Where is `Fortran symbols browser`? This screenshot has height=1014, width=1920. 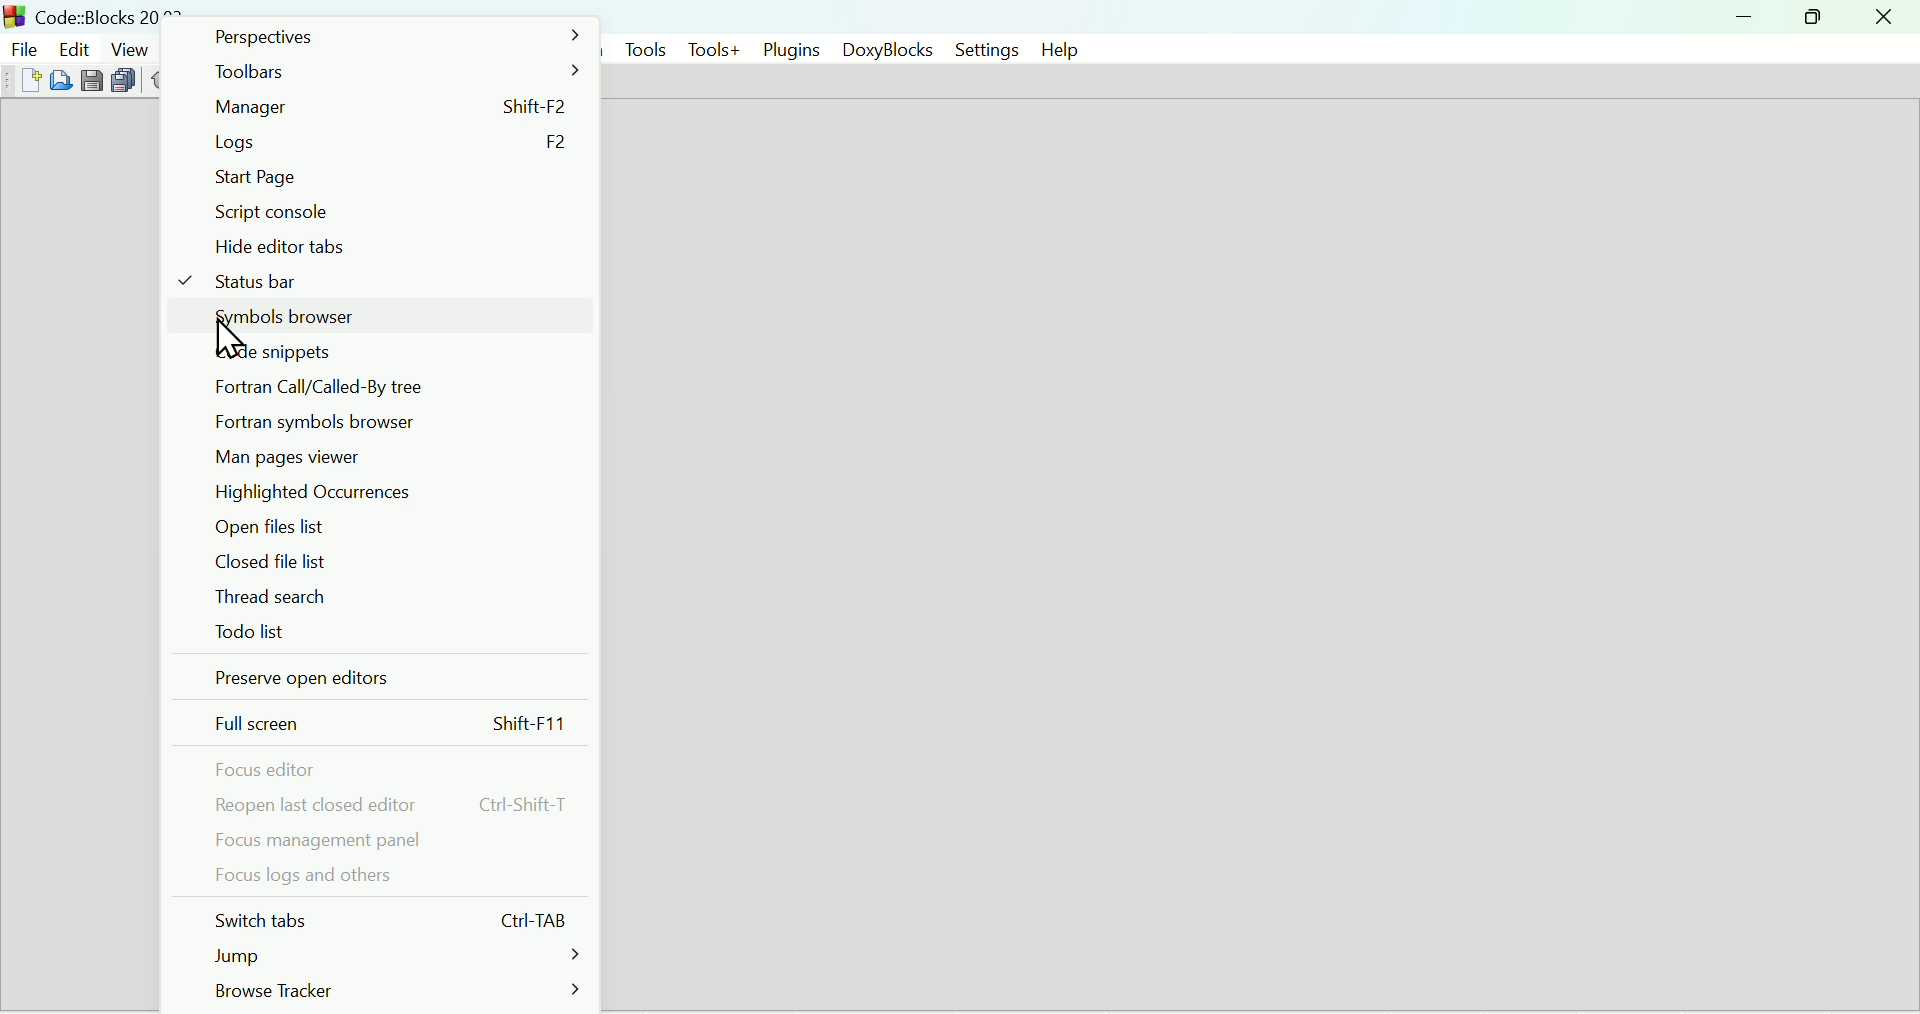 Fortran symbols browser is located at coordinates (385, 421).